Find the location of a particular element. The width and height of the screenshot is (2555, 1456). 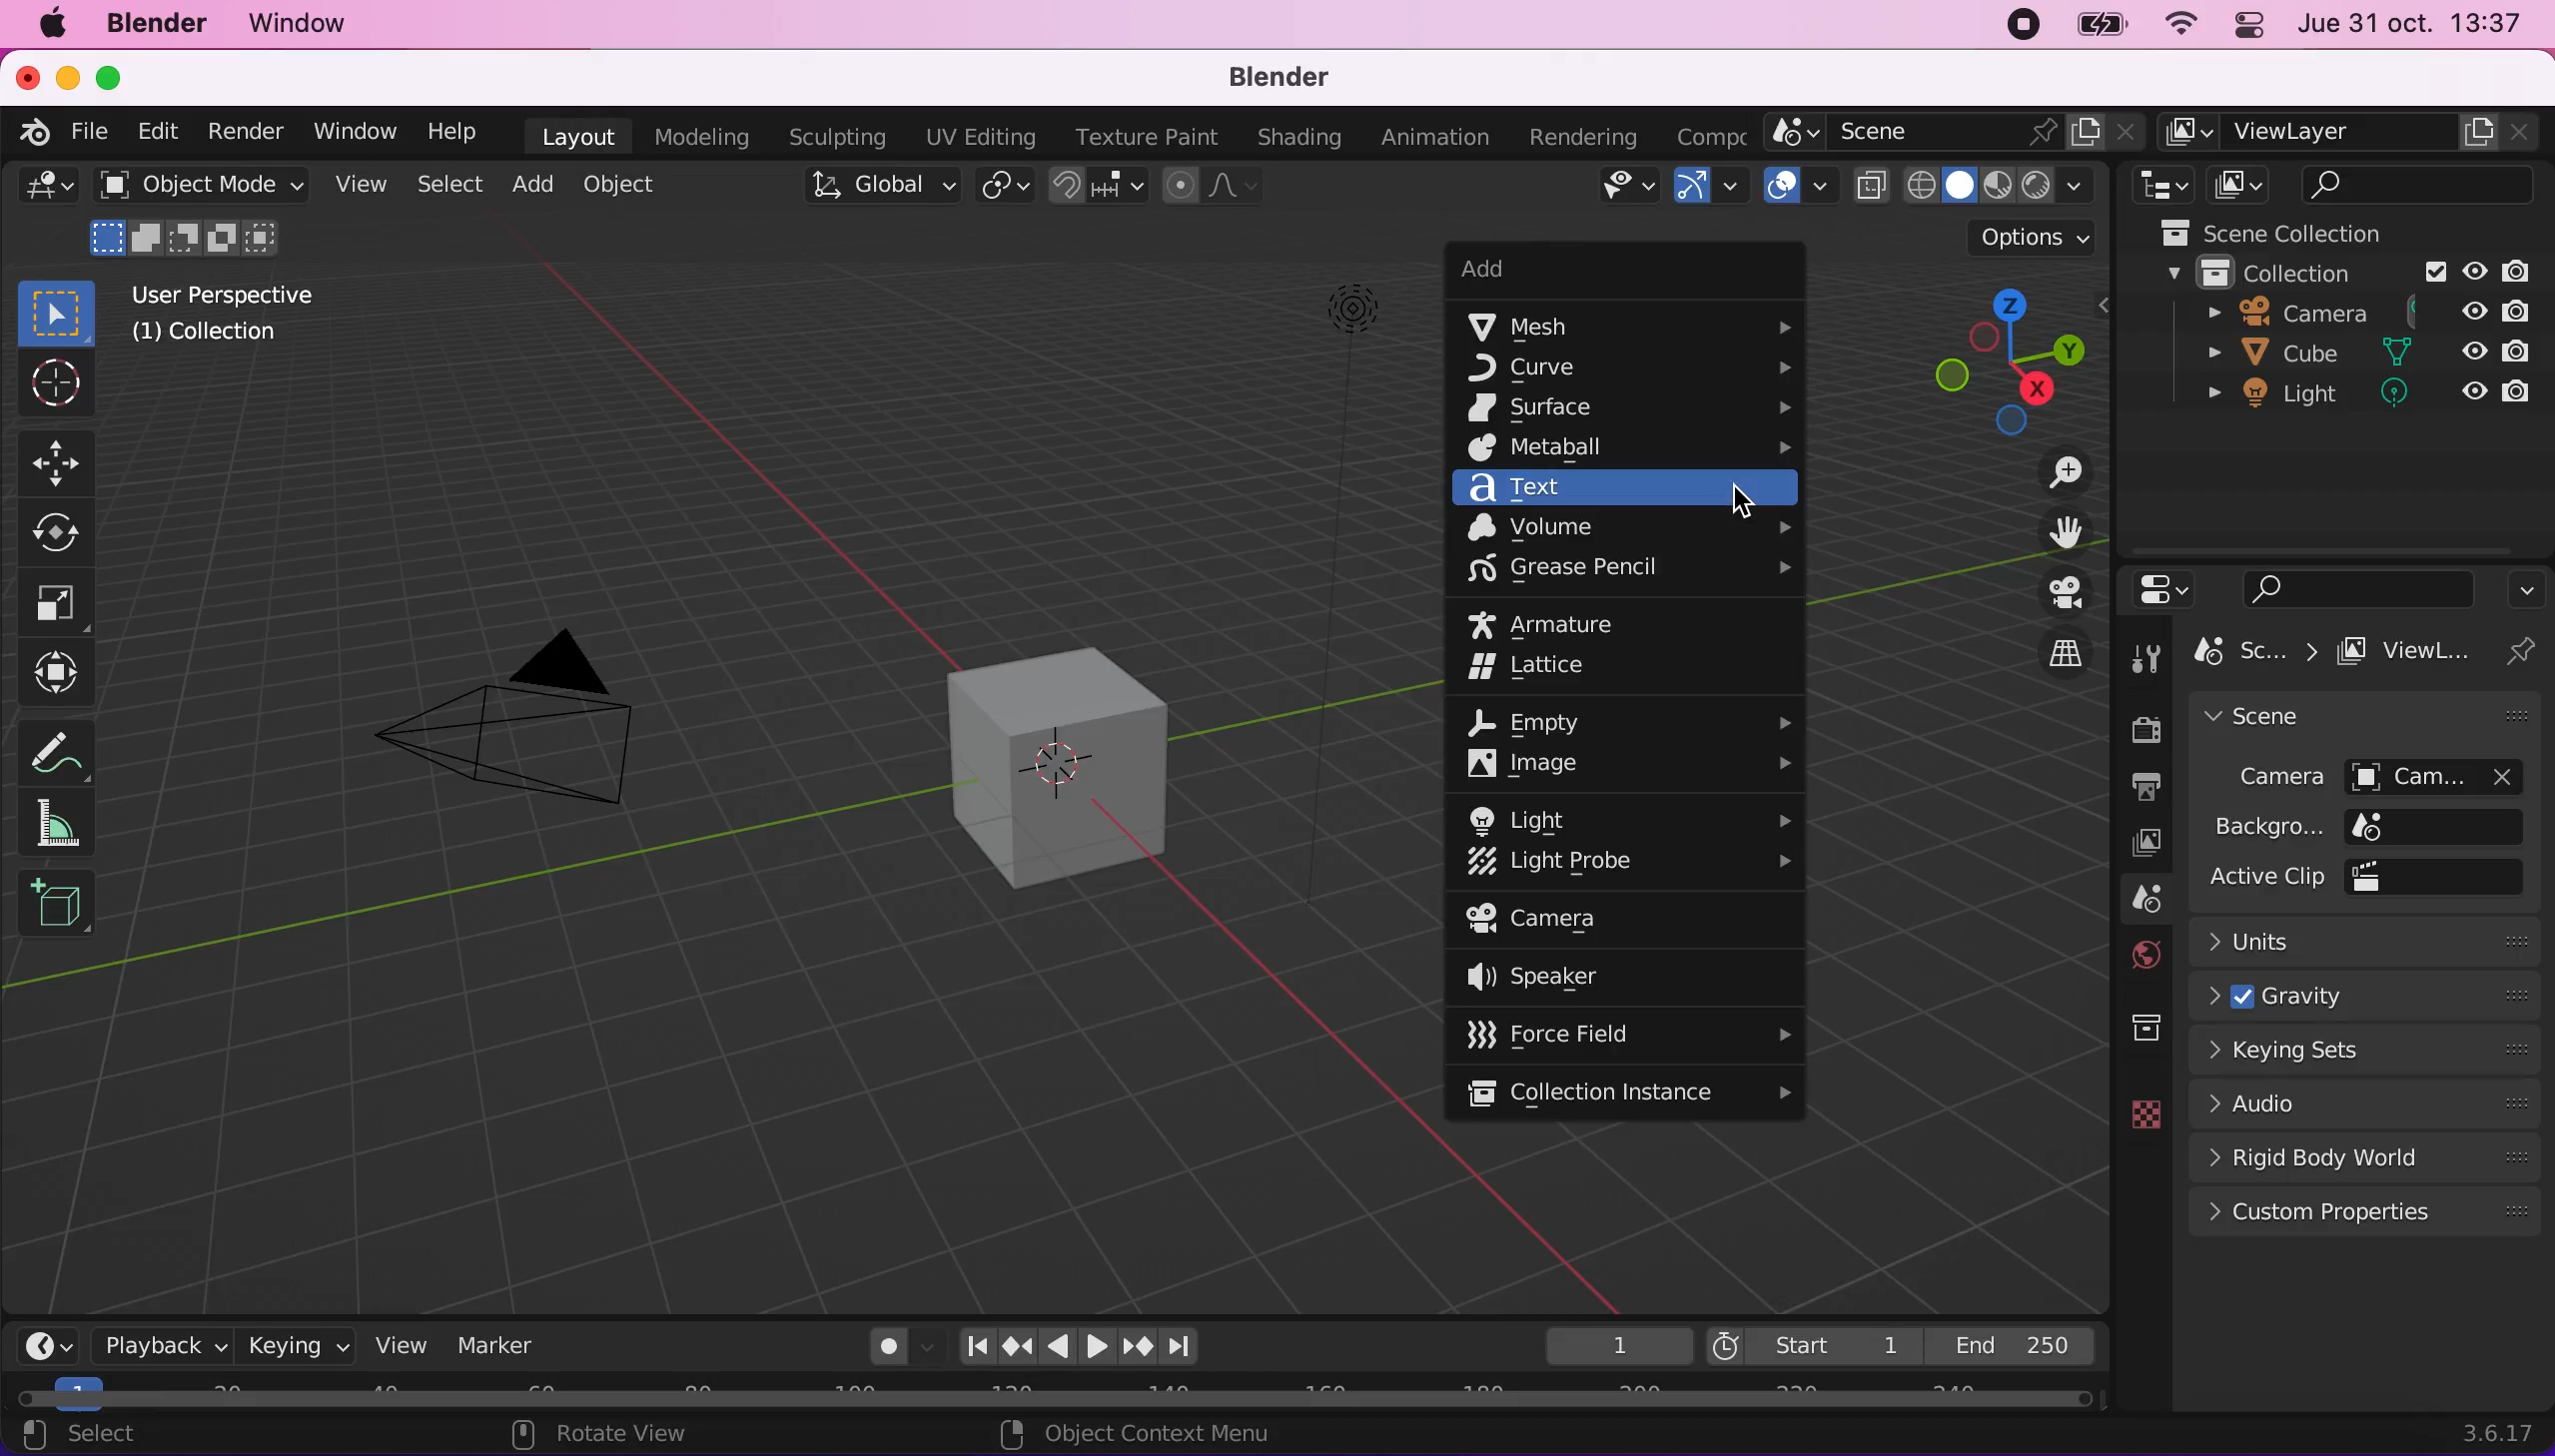

image is located at coordinates (1629, 765).